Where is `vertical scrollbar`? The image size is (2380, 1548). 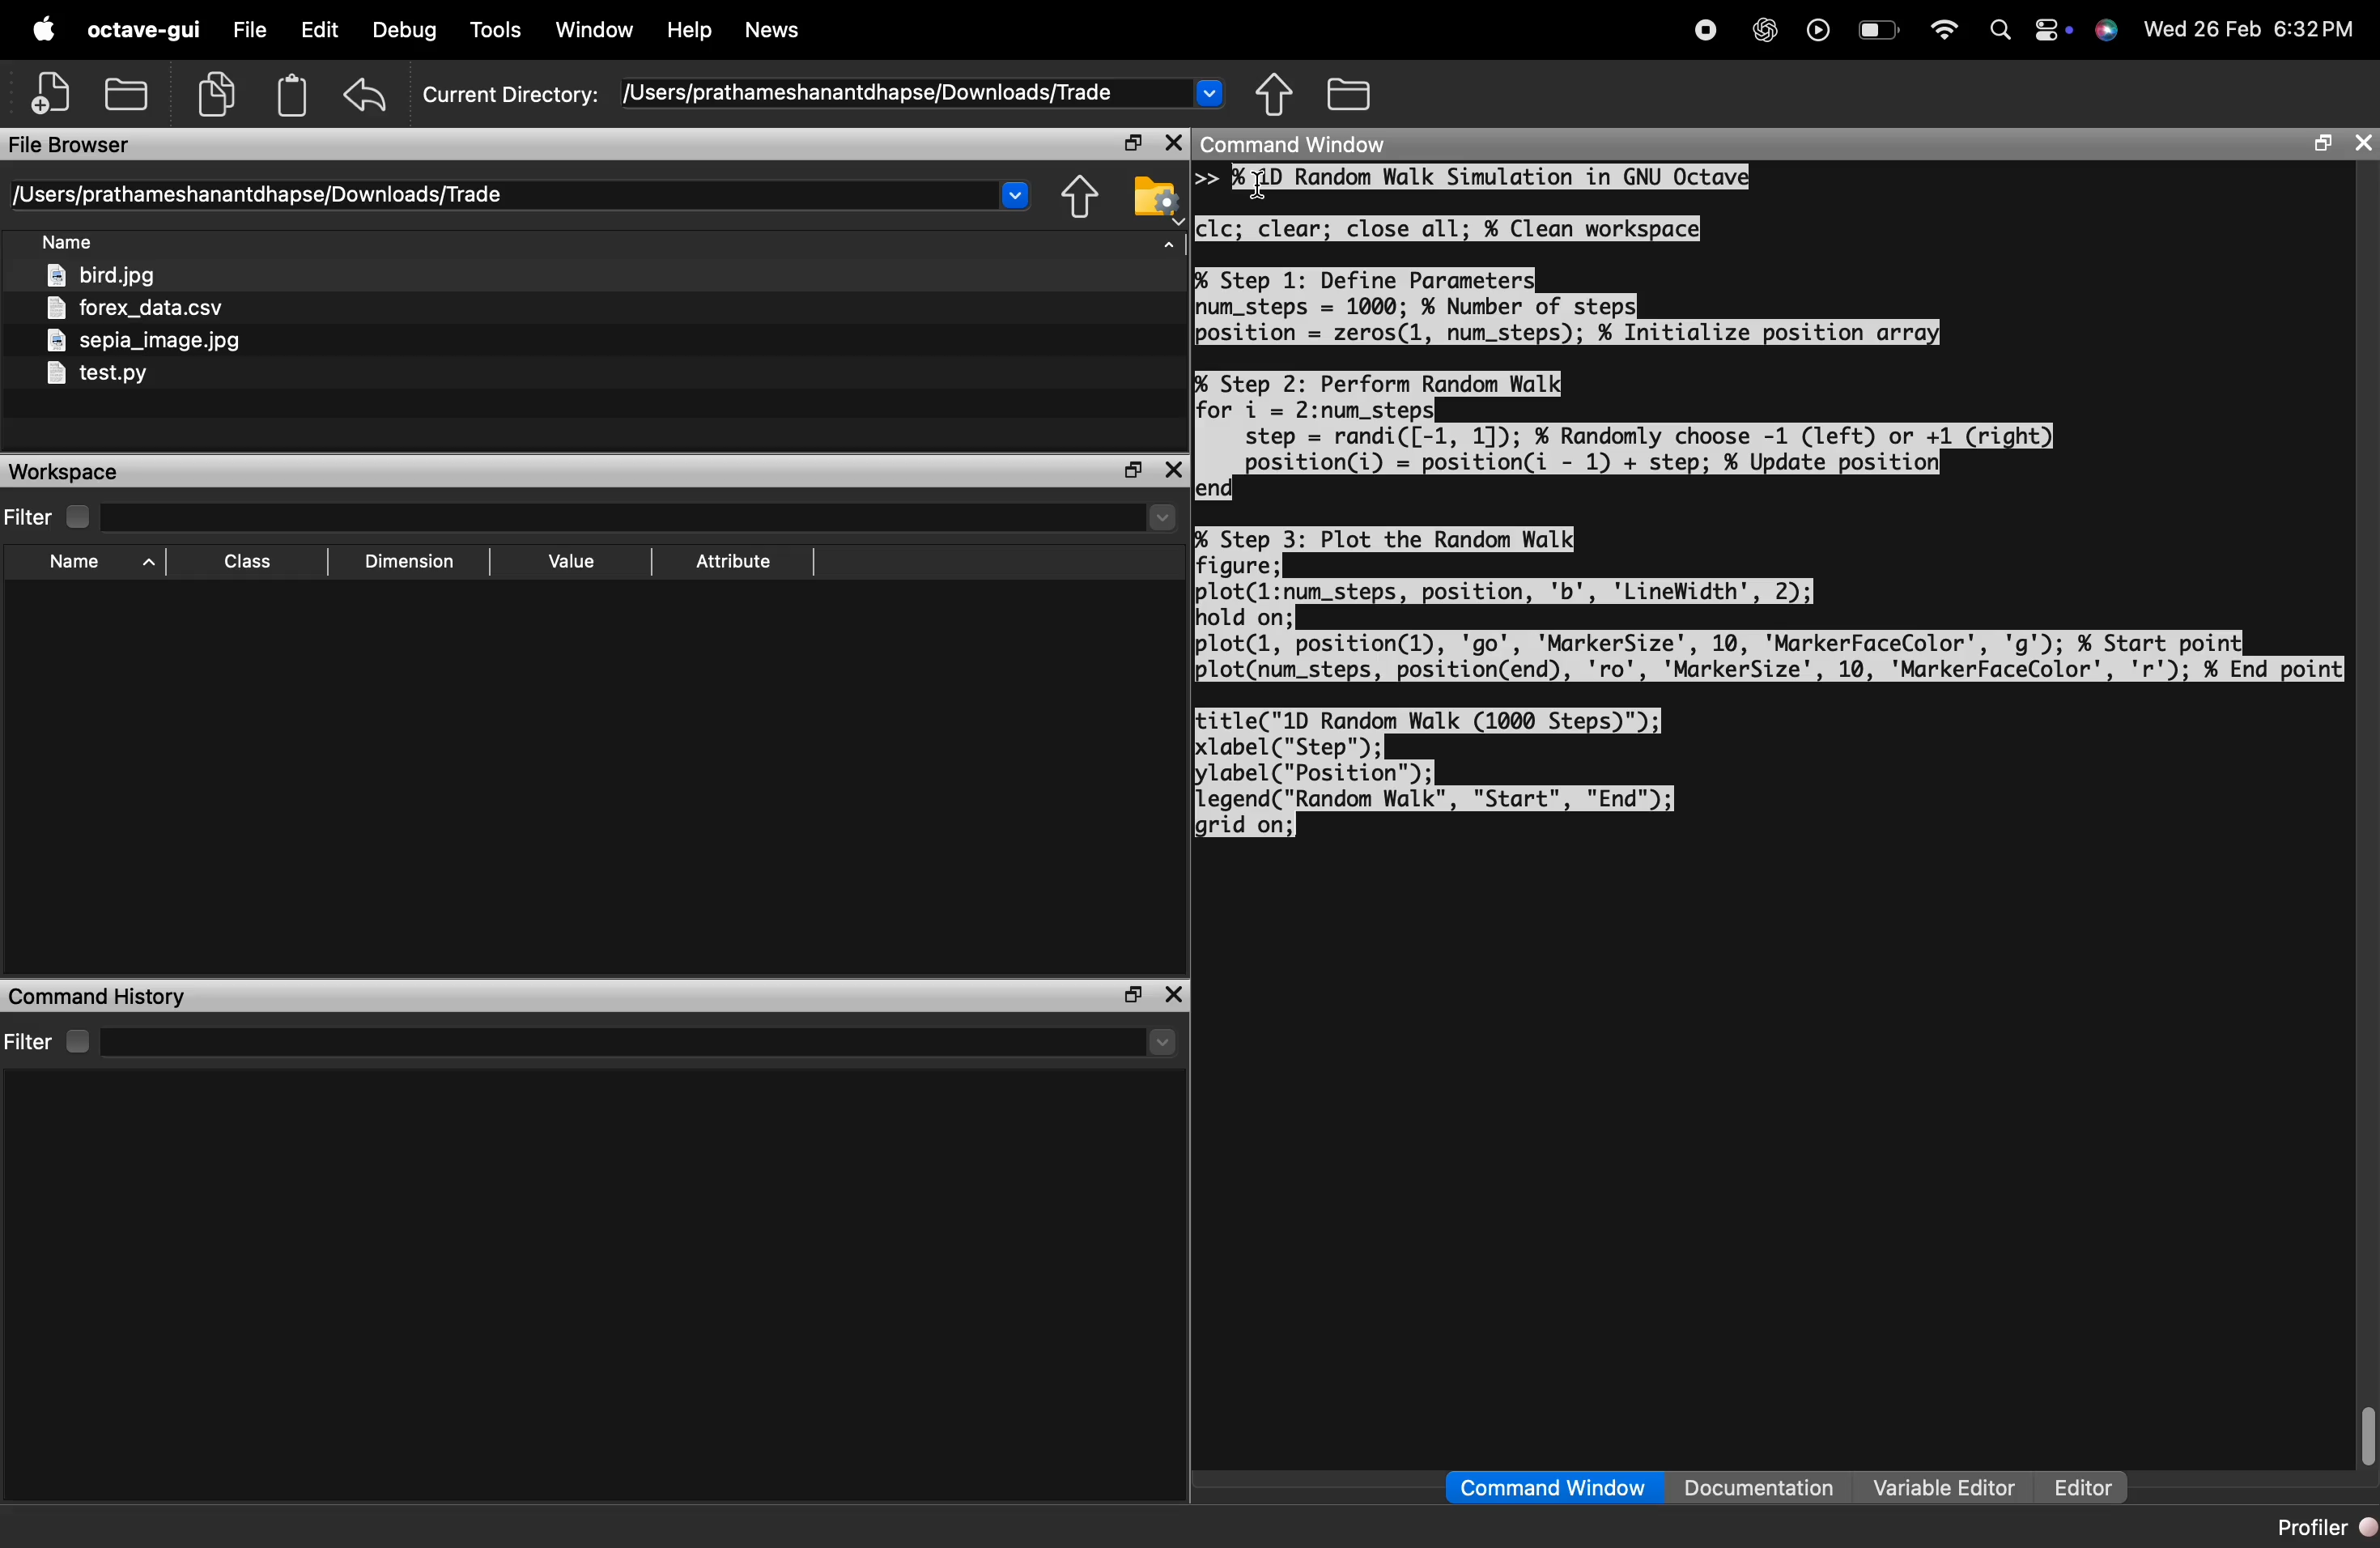 vertical scrollbar is located at coordinates (2363, 1431).